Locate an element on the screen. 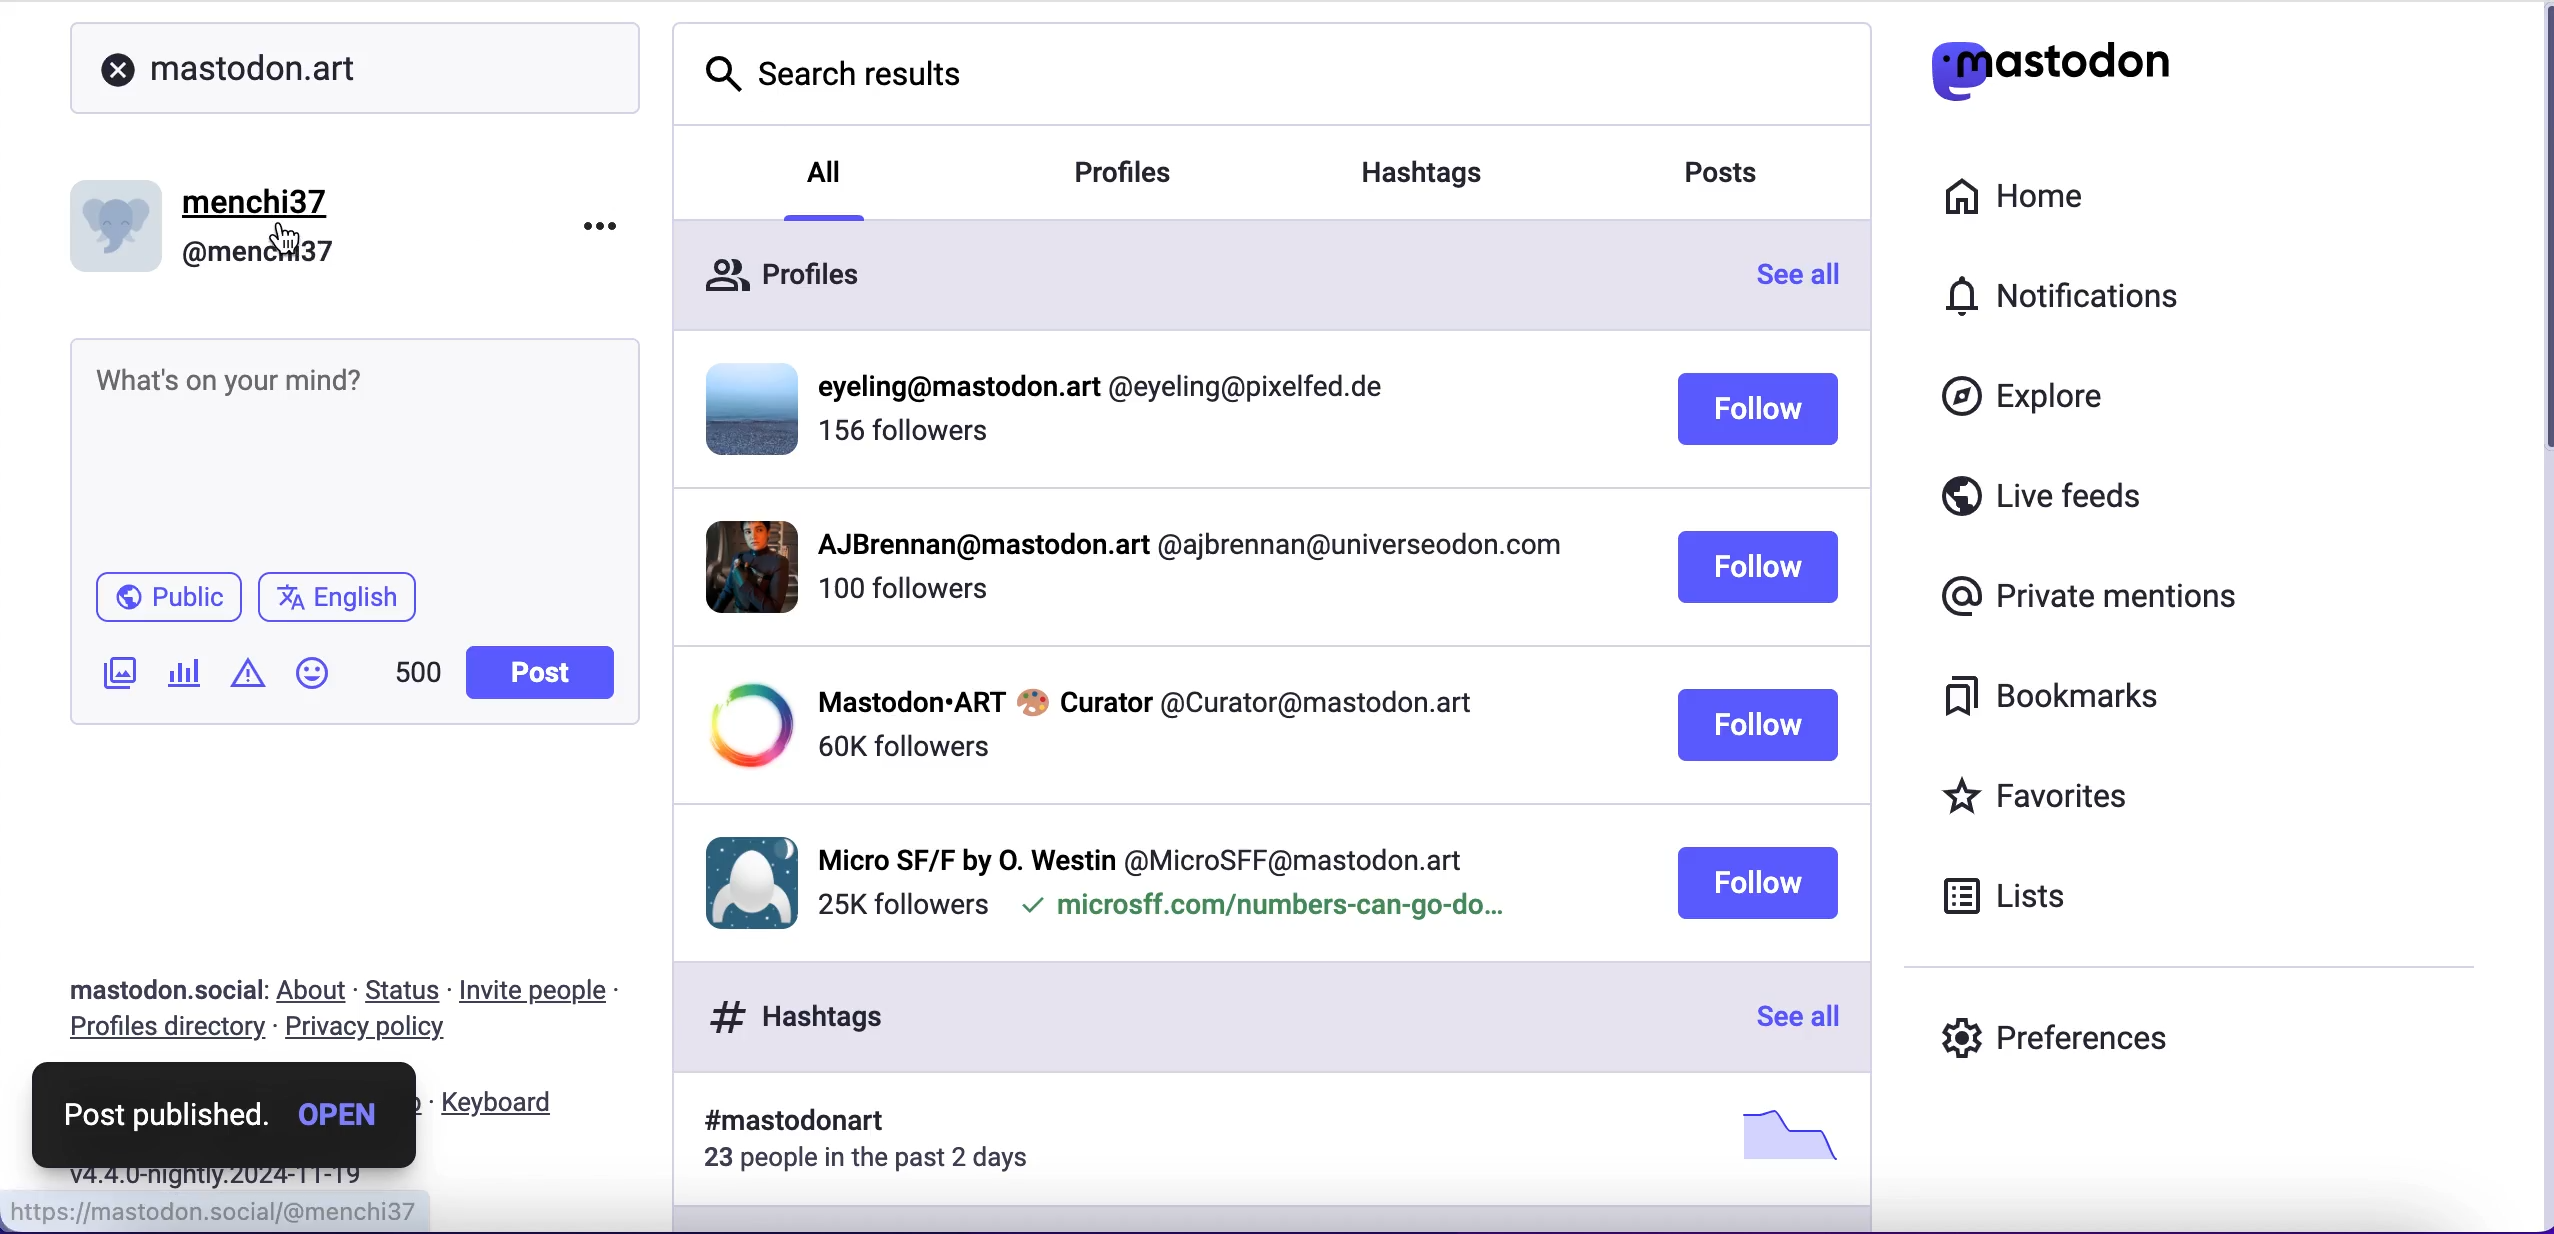  private mentions is located at coordinates (2082, 598).